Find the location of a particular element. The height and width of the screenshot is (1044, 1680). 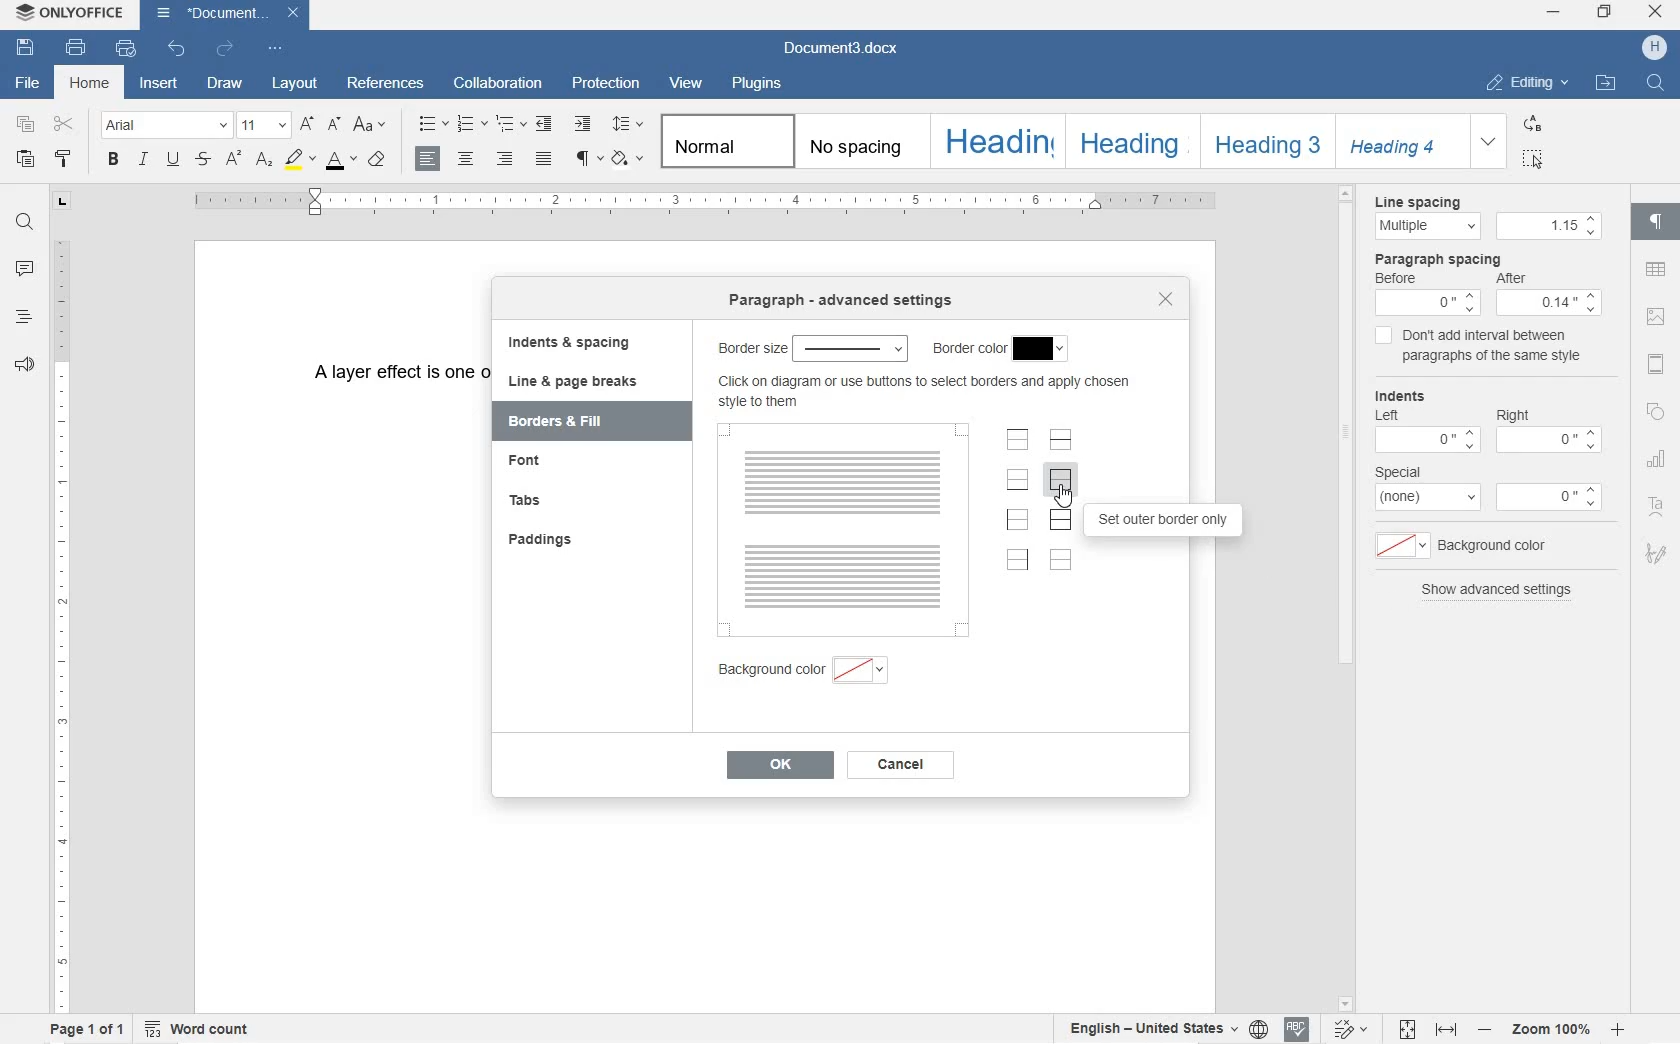

SET TEXT OR DOCUMENT LANGUAGE is located at coordinates (1166, 1029).